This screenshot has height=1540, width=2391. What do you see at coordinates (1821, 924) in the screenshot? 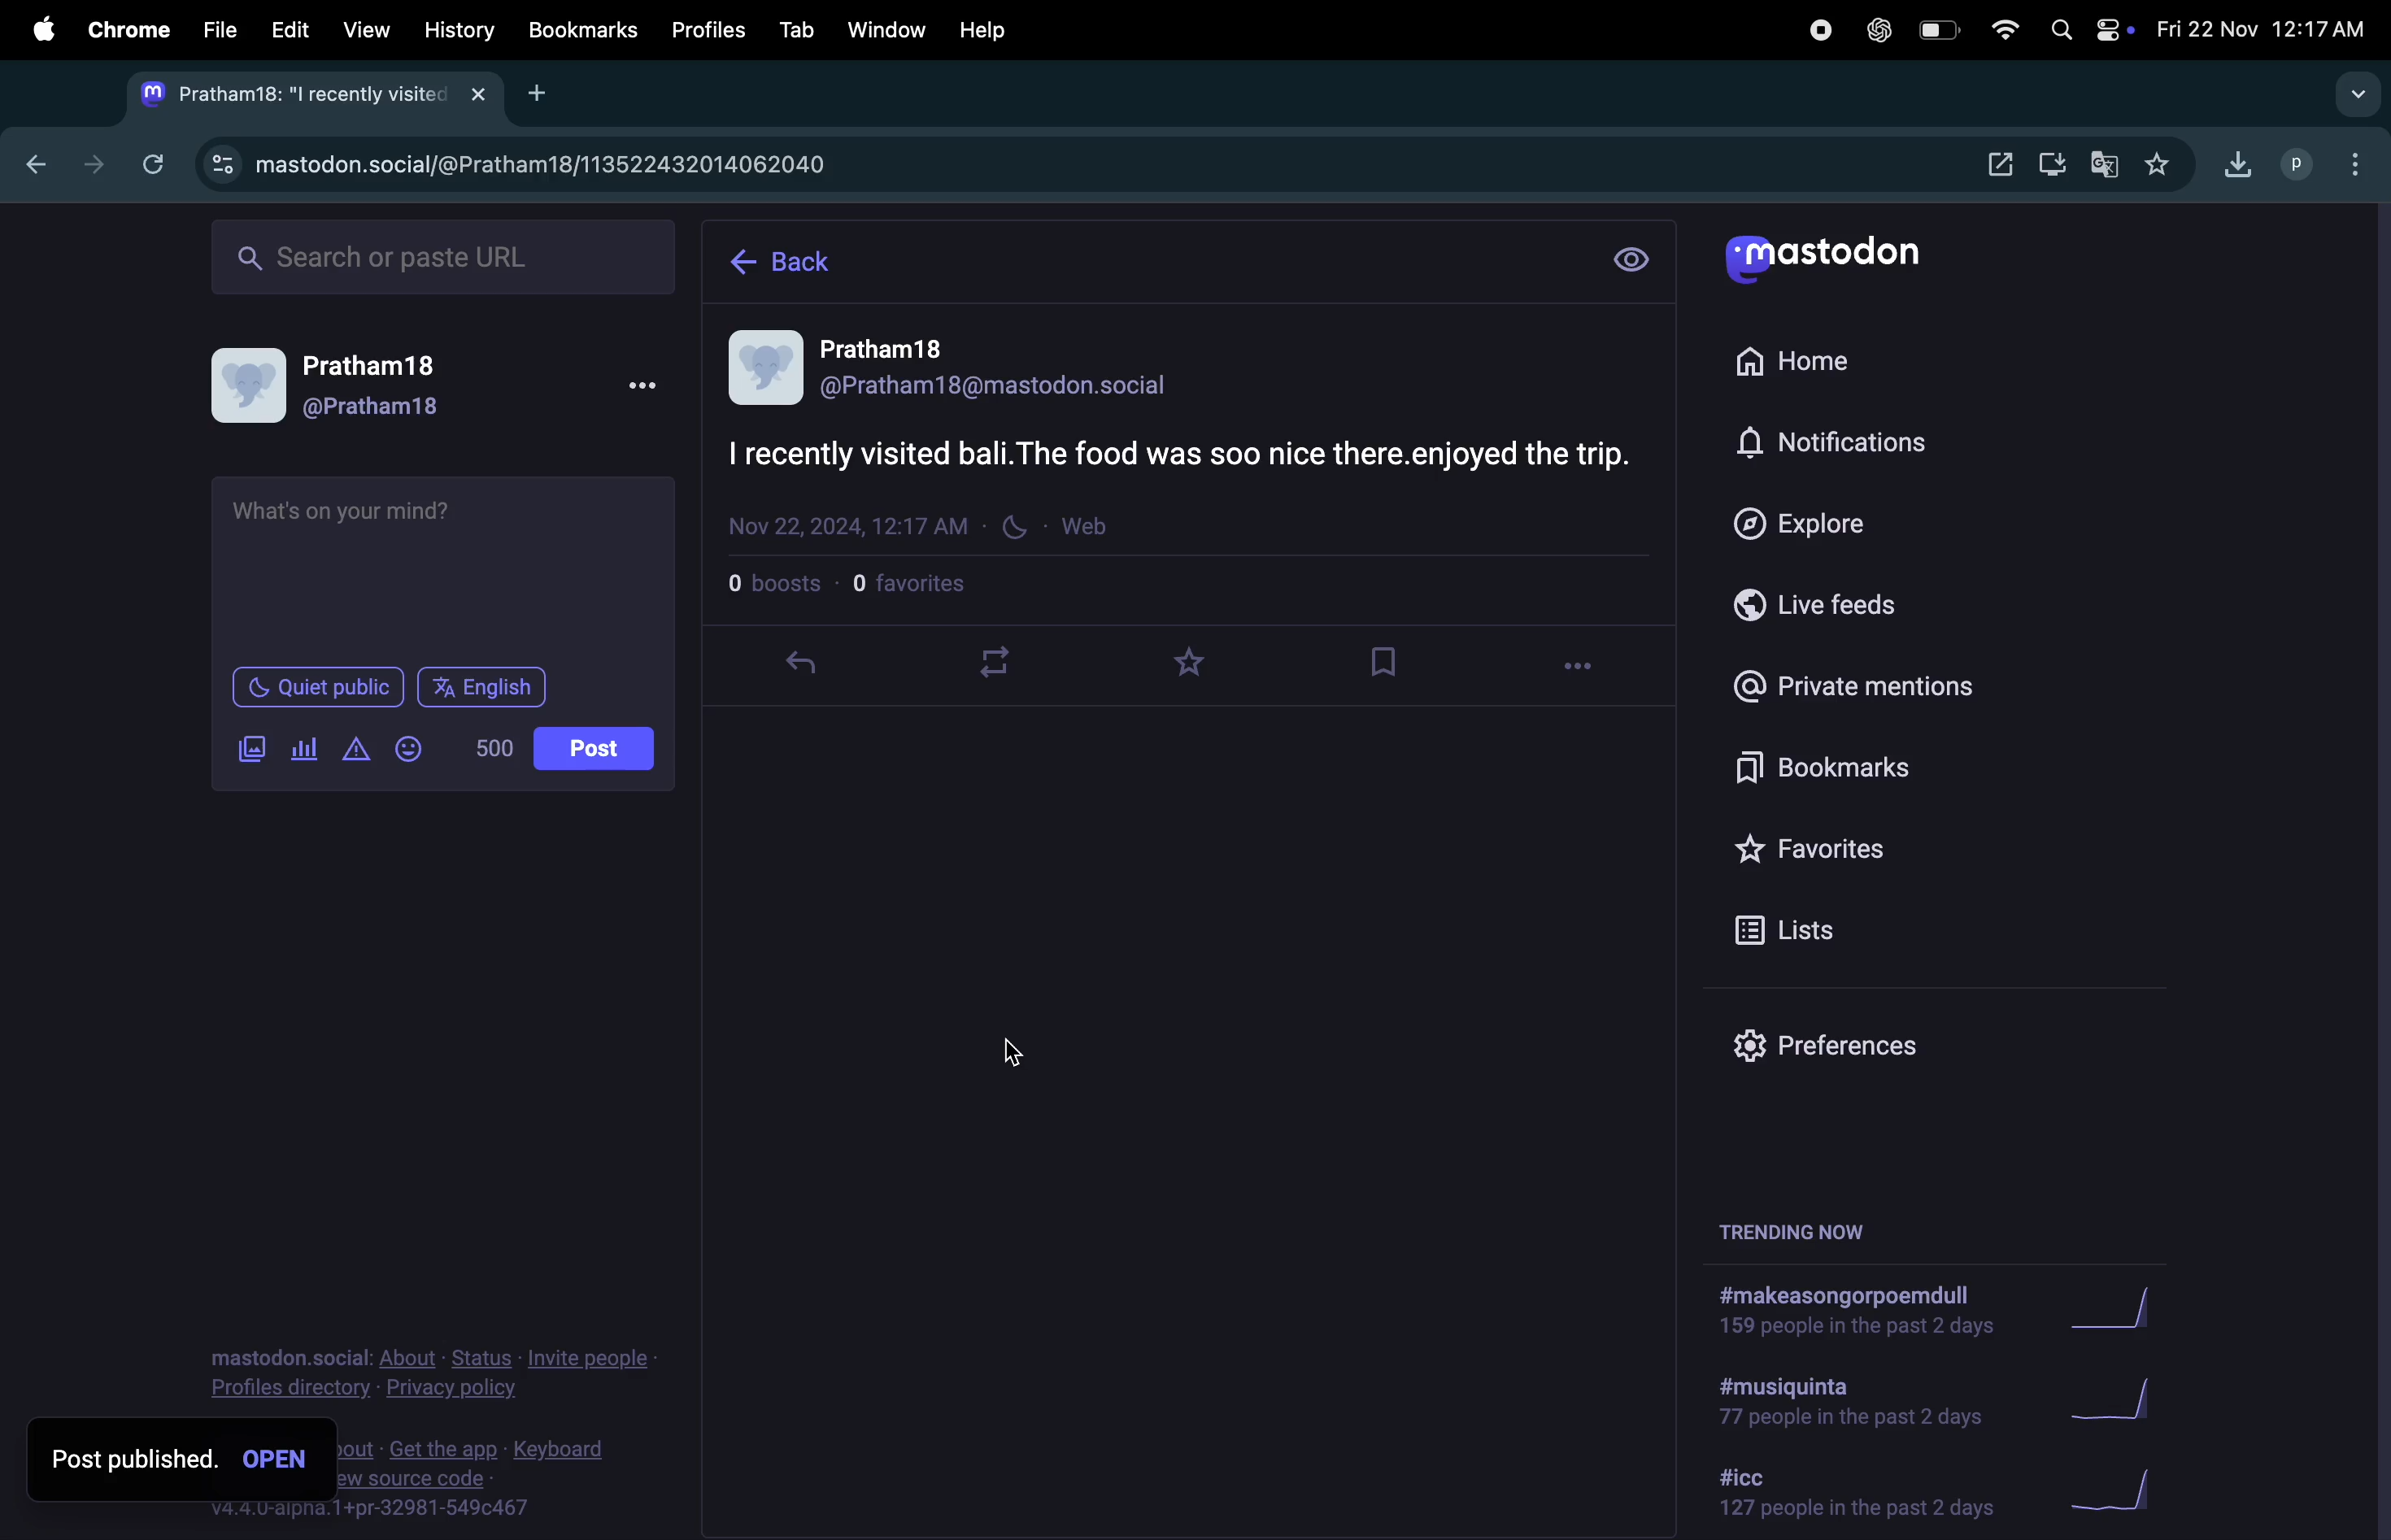
I see `lists` at bounding box center [1821, 924].